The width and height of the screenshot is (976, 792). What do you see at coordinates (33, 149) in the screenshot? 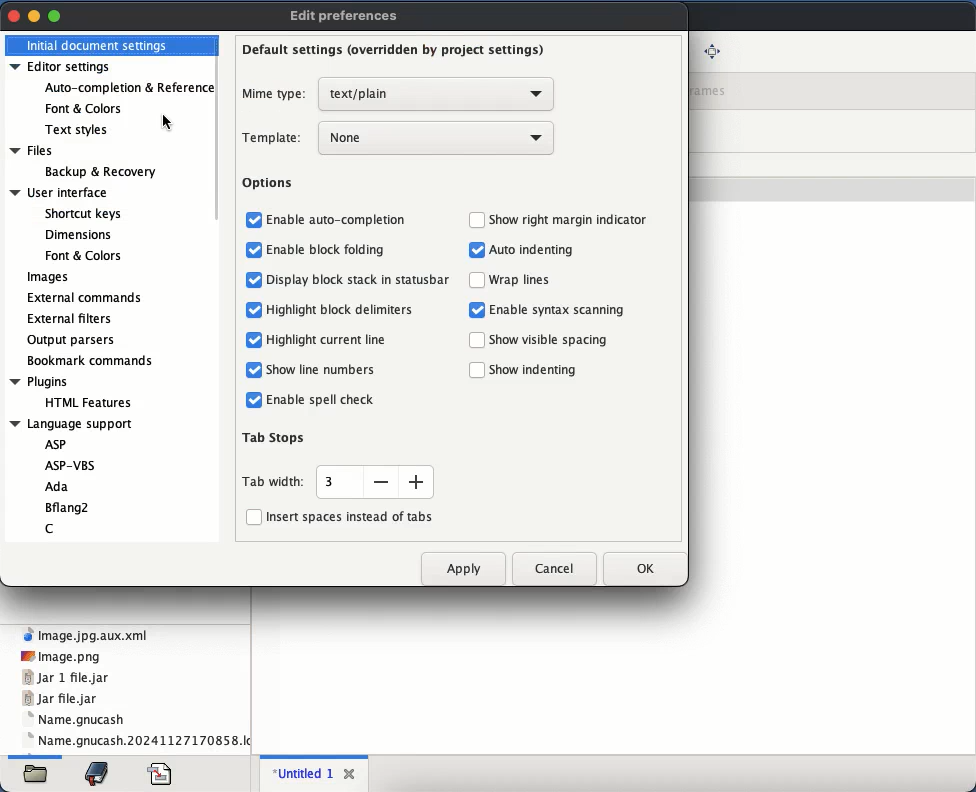
I see `Files` at bounding box center [33, 149].